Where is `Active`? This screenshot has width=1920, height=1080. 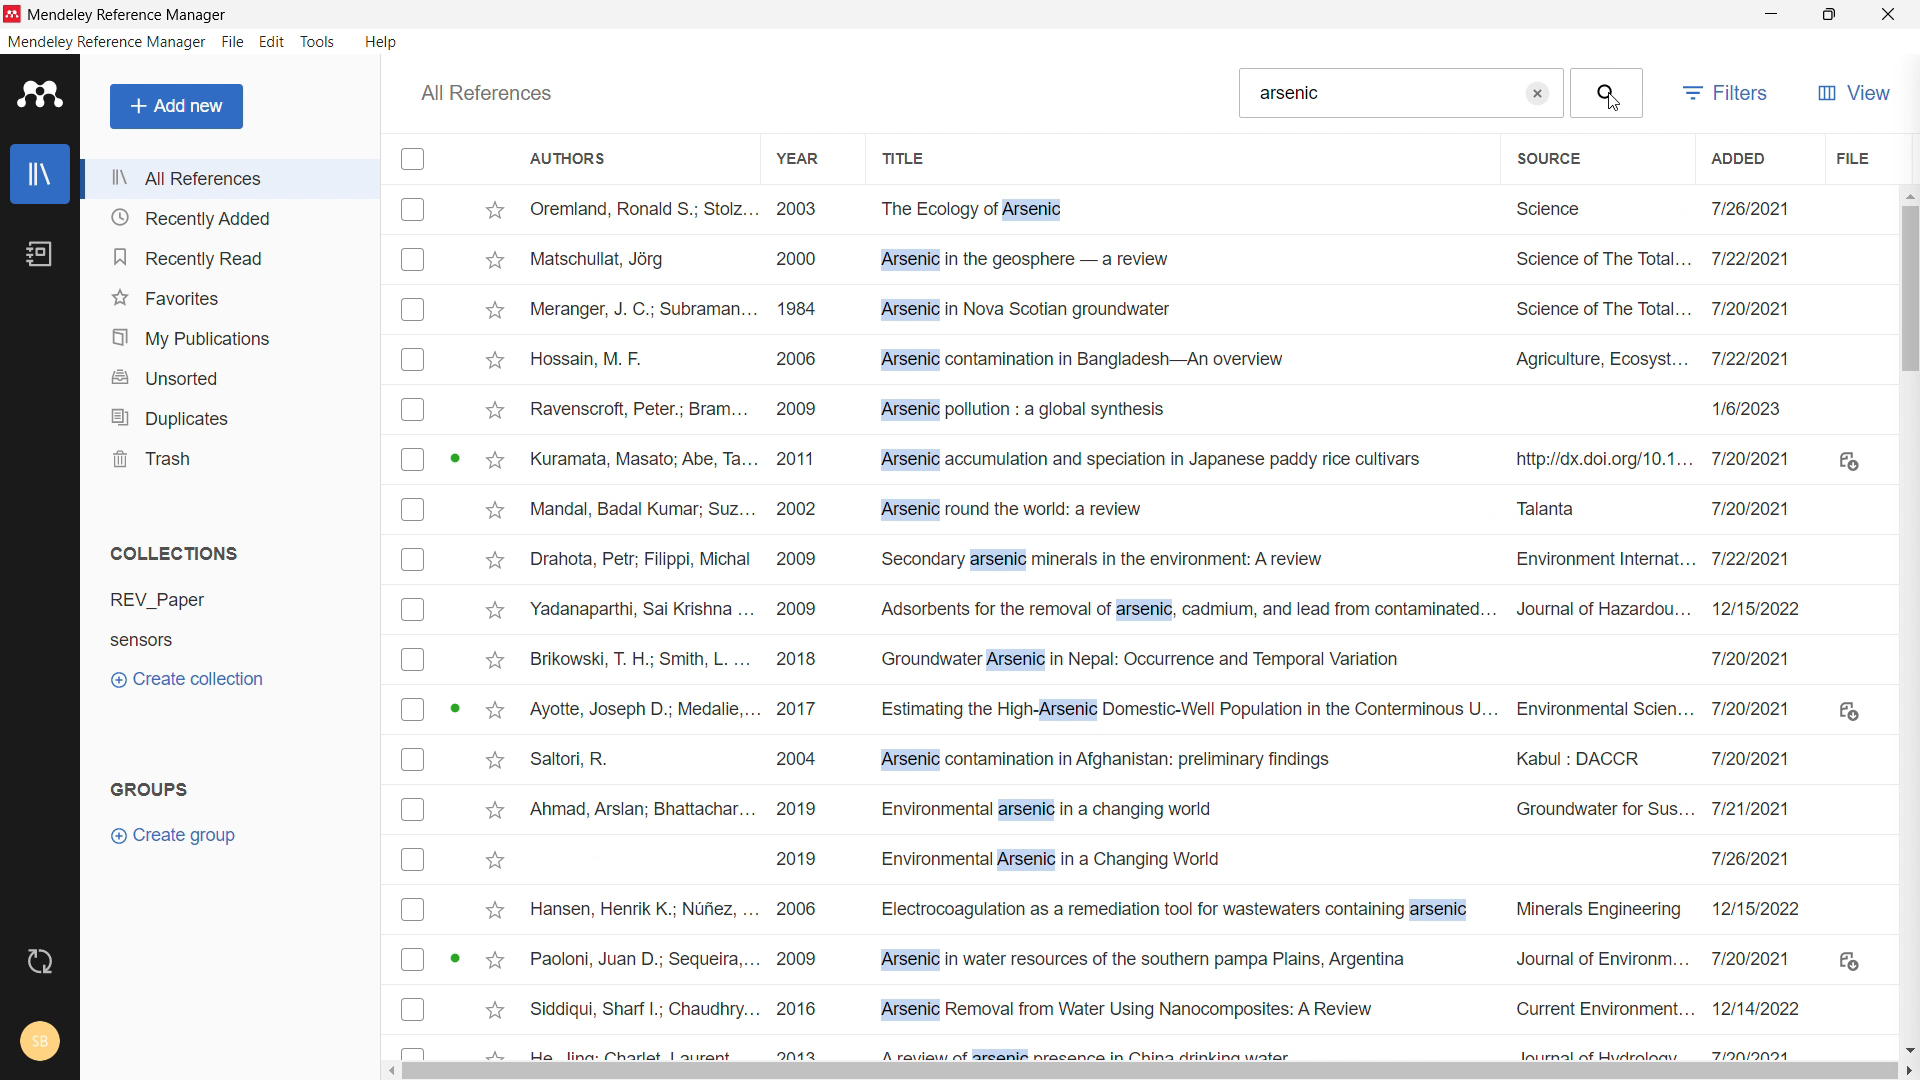 Active is located at coordinates (456, 703).